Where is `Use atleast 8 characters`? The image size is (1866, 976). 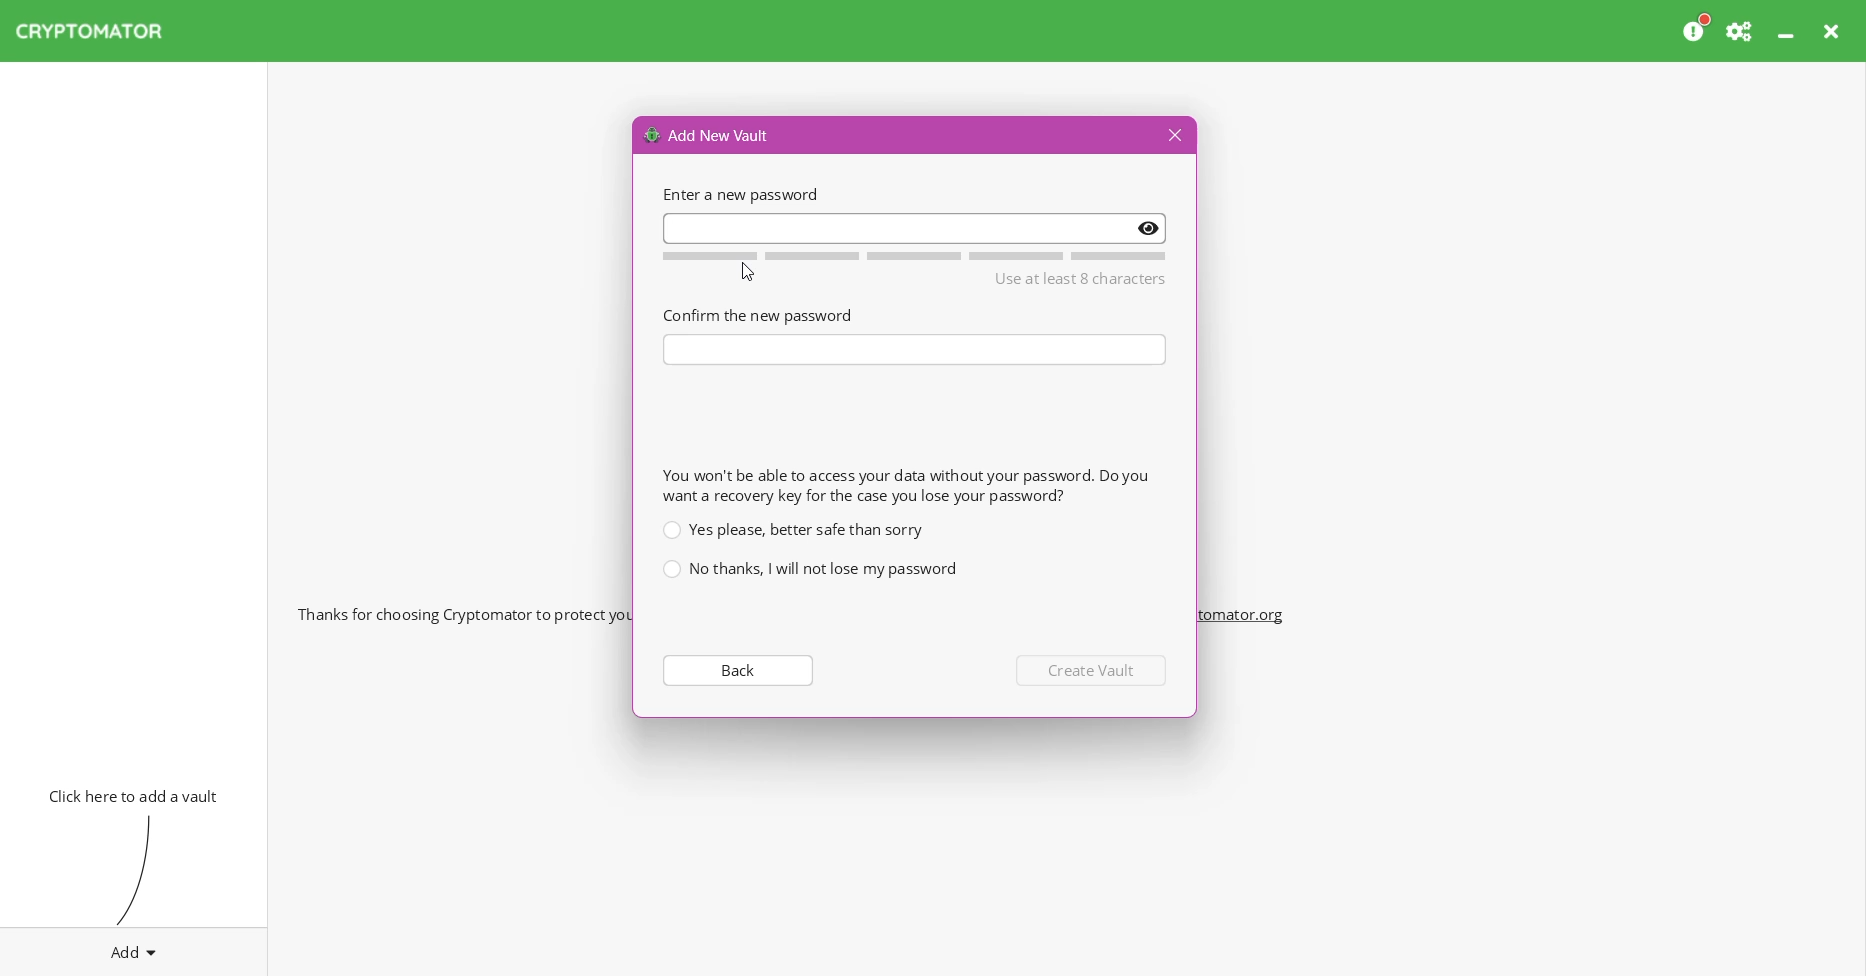
Use atleast 8 characters is located at coordinates (1081, 280).